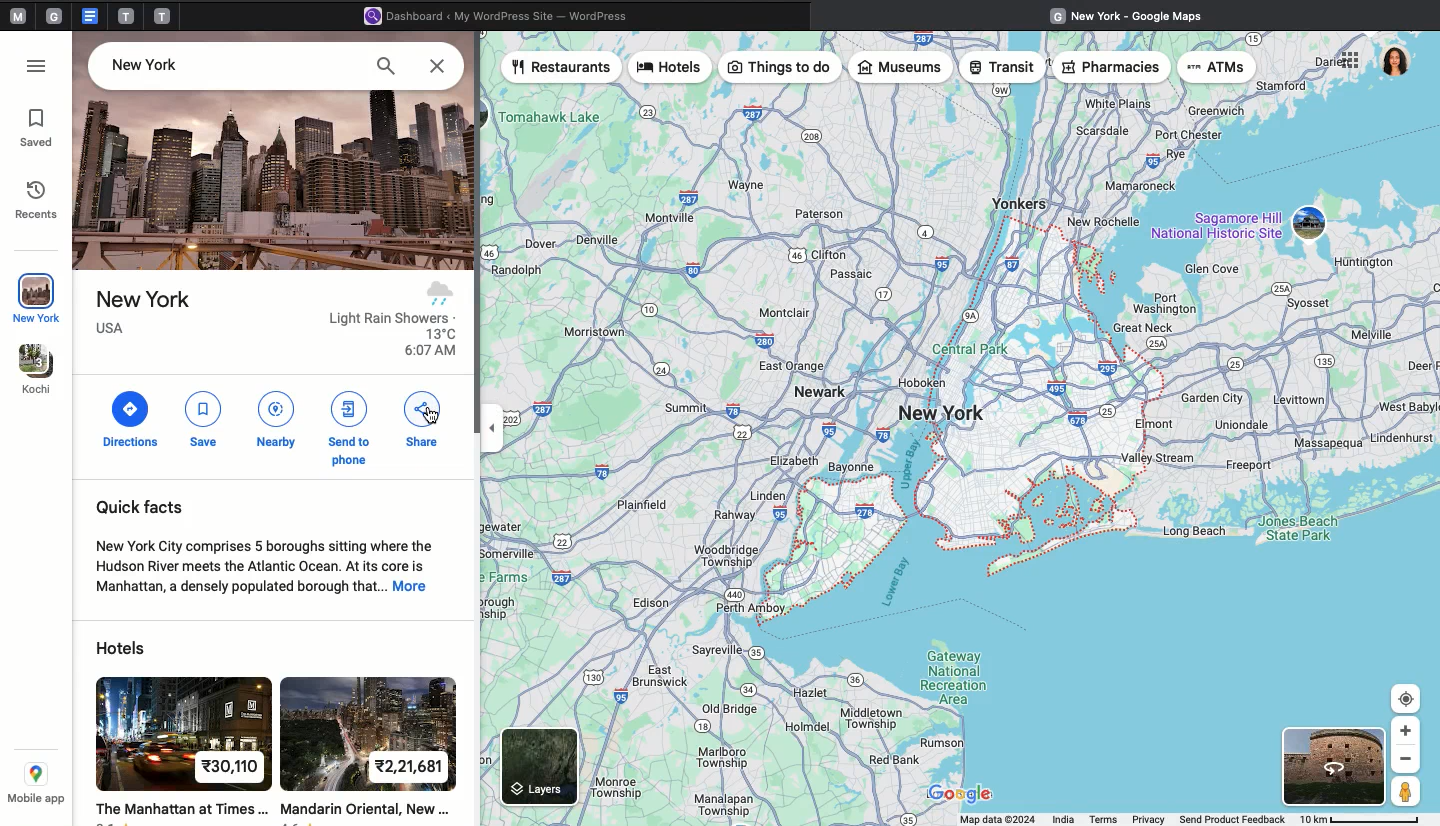  I want to click on google doc, so click(89, 15).